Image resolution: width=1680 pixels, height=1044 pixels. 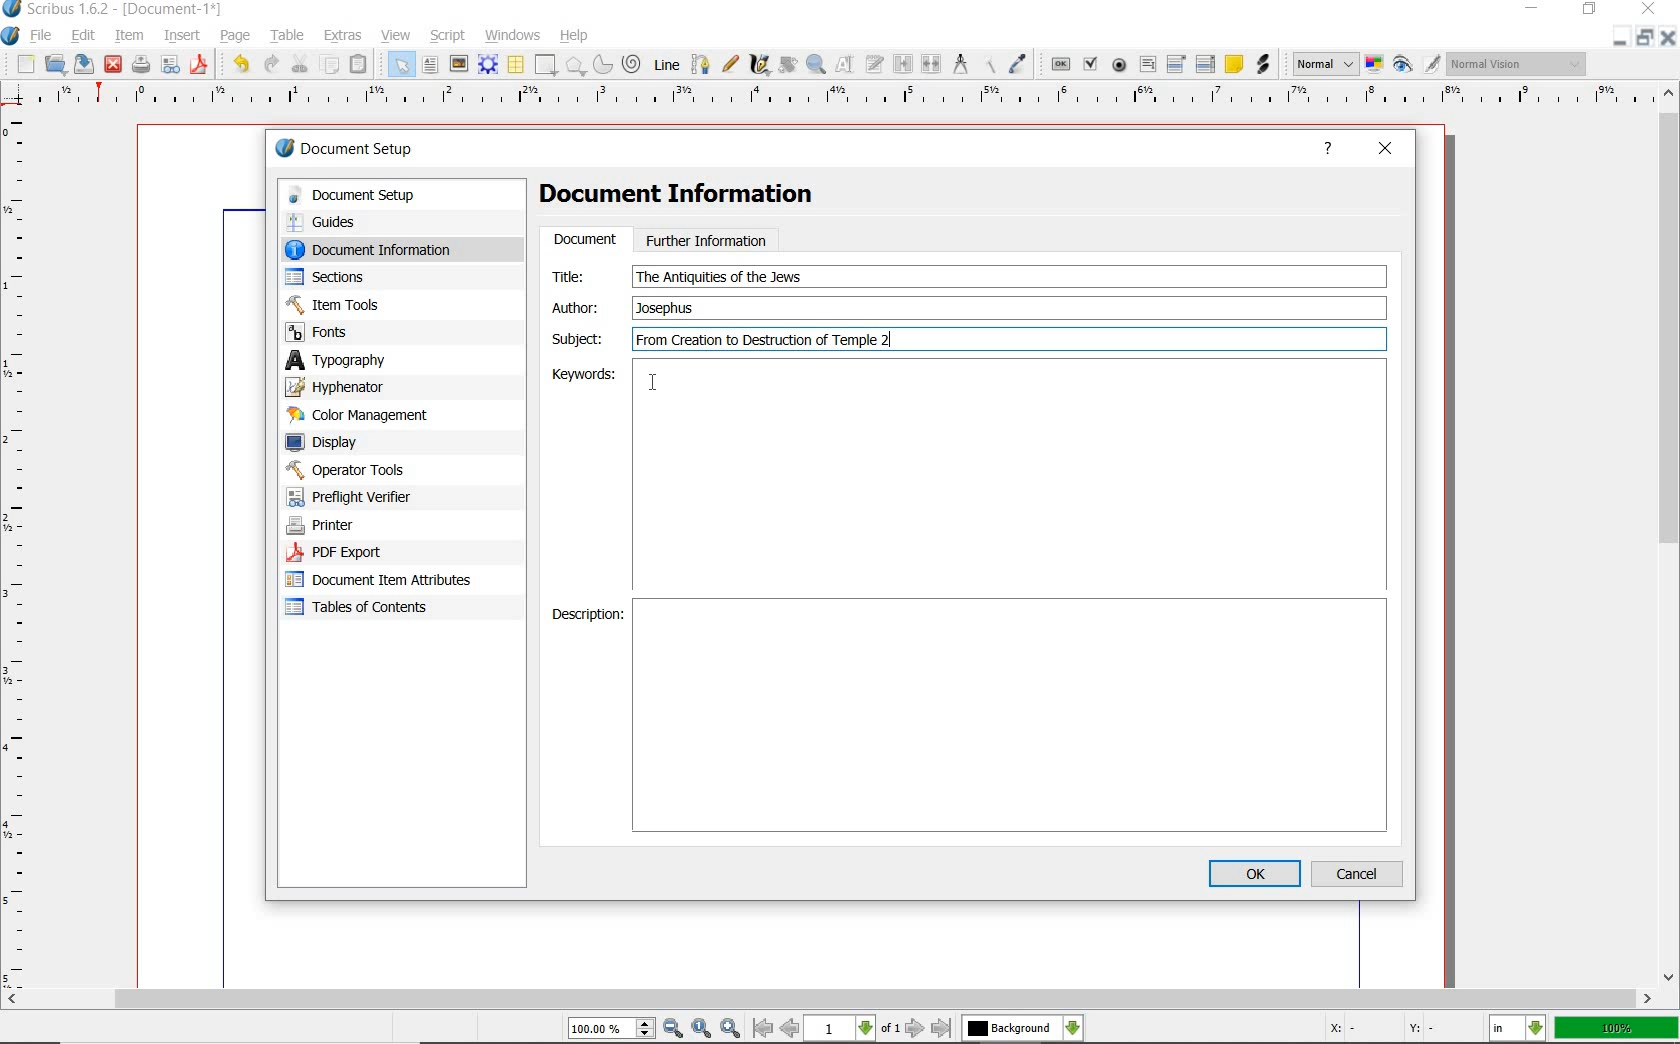 What do you see at coordinates (357, 441) in the screenshot?
I see `display` at bounding box center [357, 441].